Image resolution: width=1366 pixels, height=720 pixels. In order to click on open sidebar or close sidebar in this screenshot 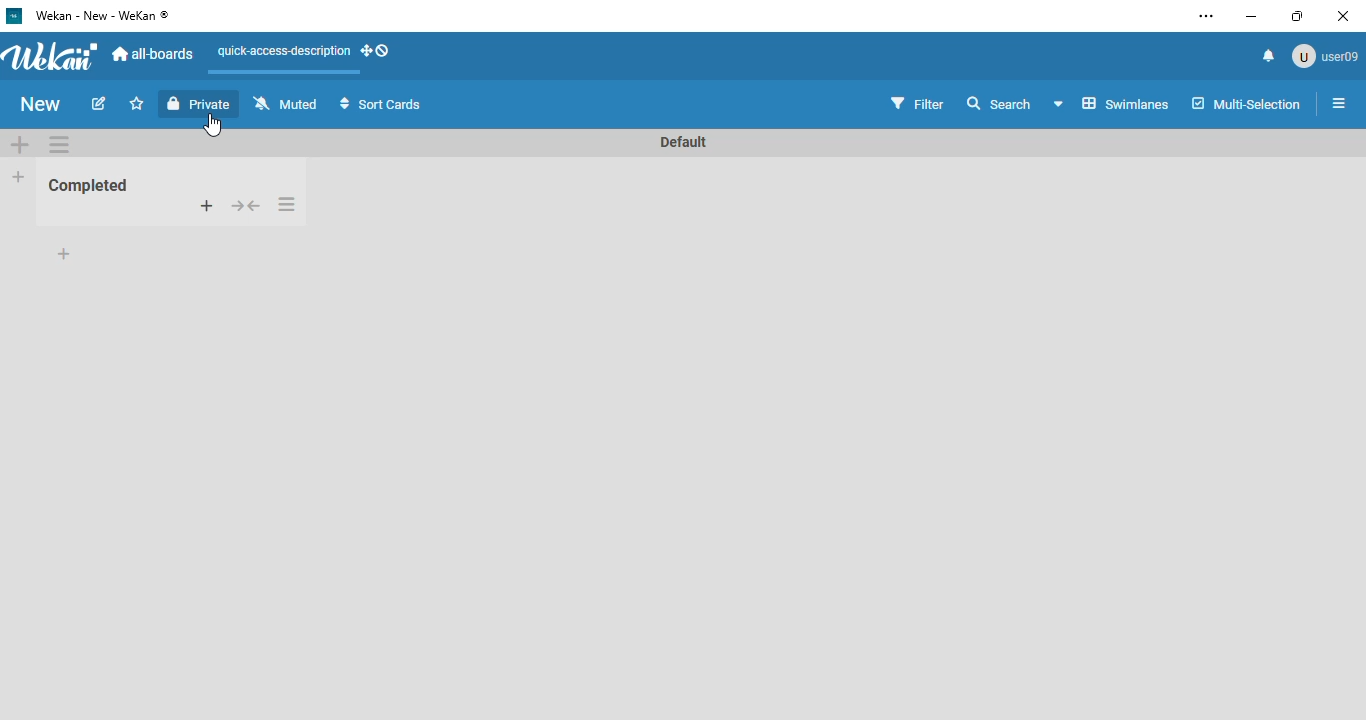, I will do `click(1339, 102)`.